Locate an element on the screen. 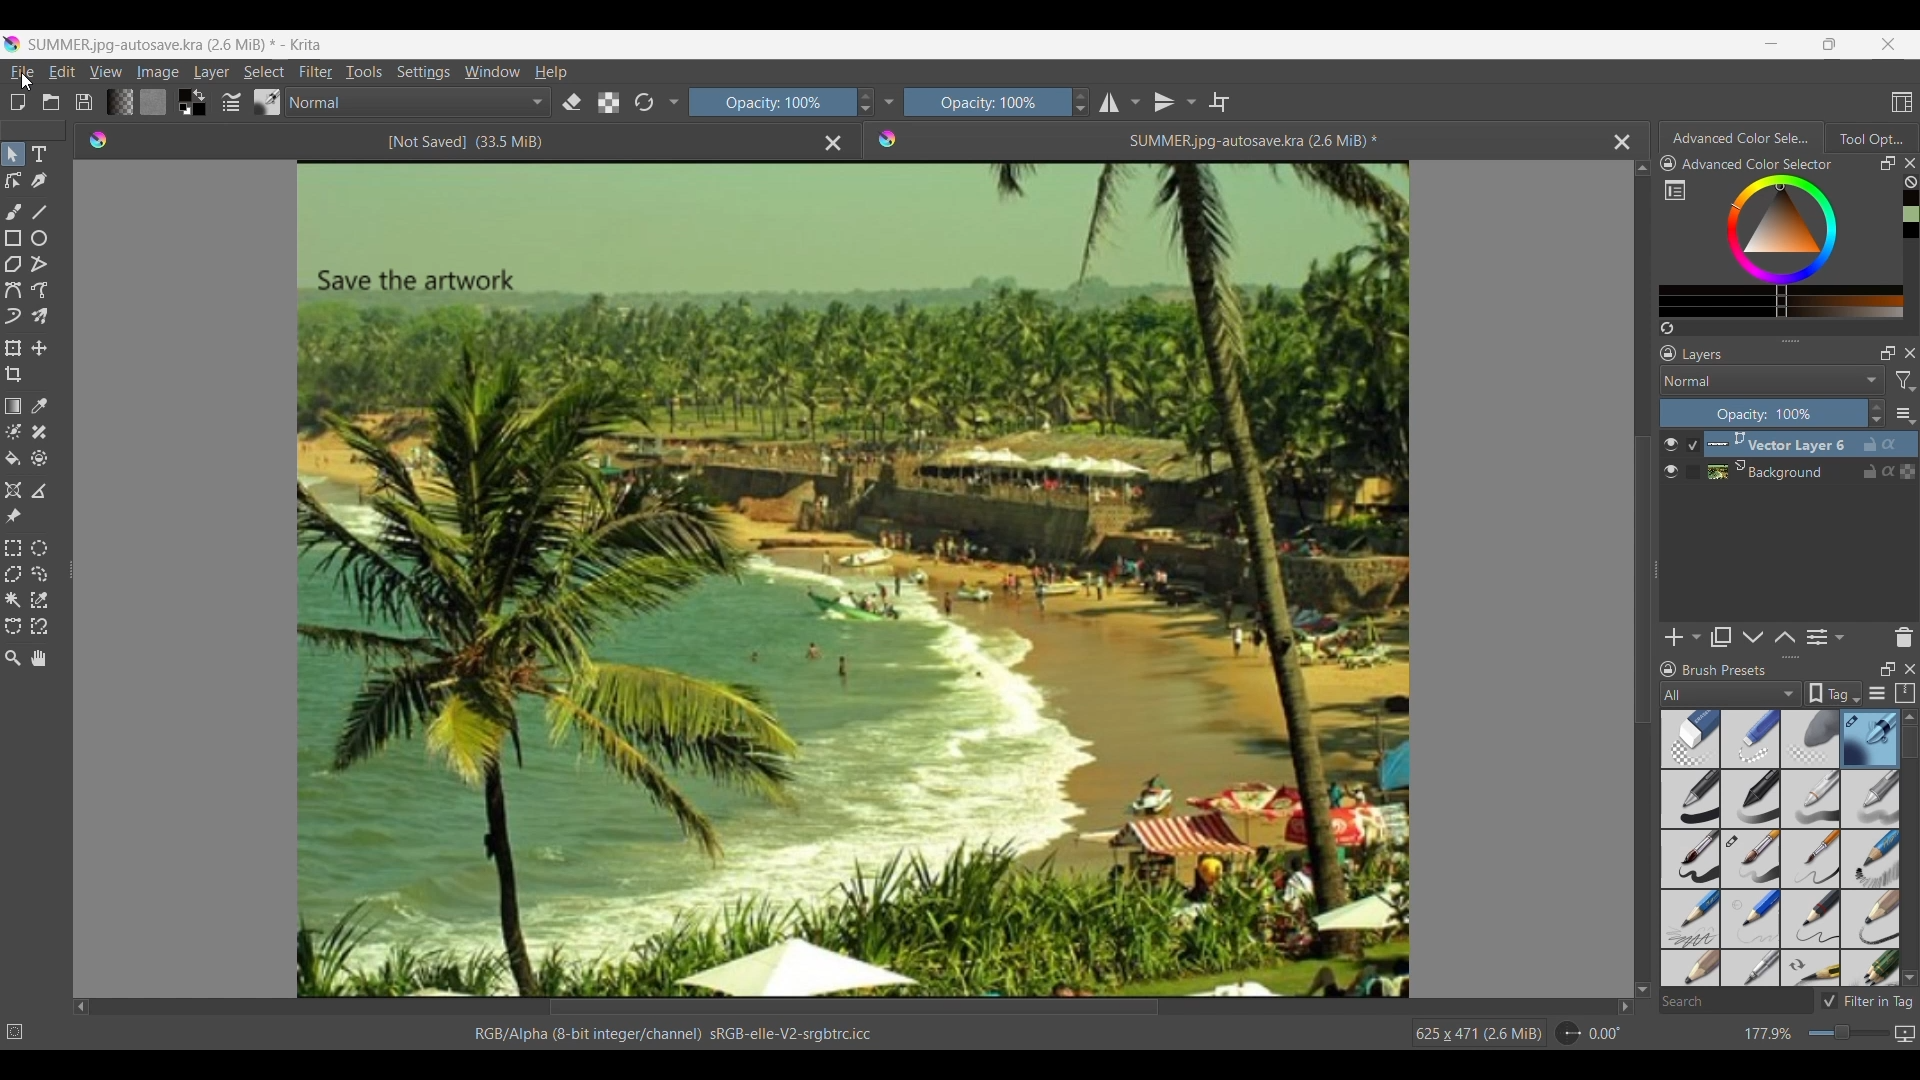  Clear all color history is located at coordinates (1910, 182).